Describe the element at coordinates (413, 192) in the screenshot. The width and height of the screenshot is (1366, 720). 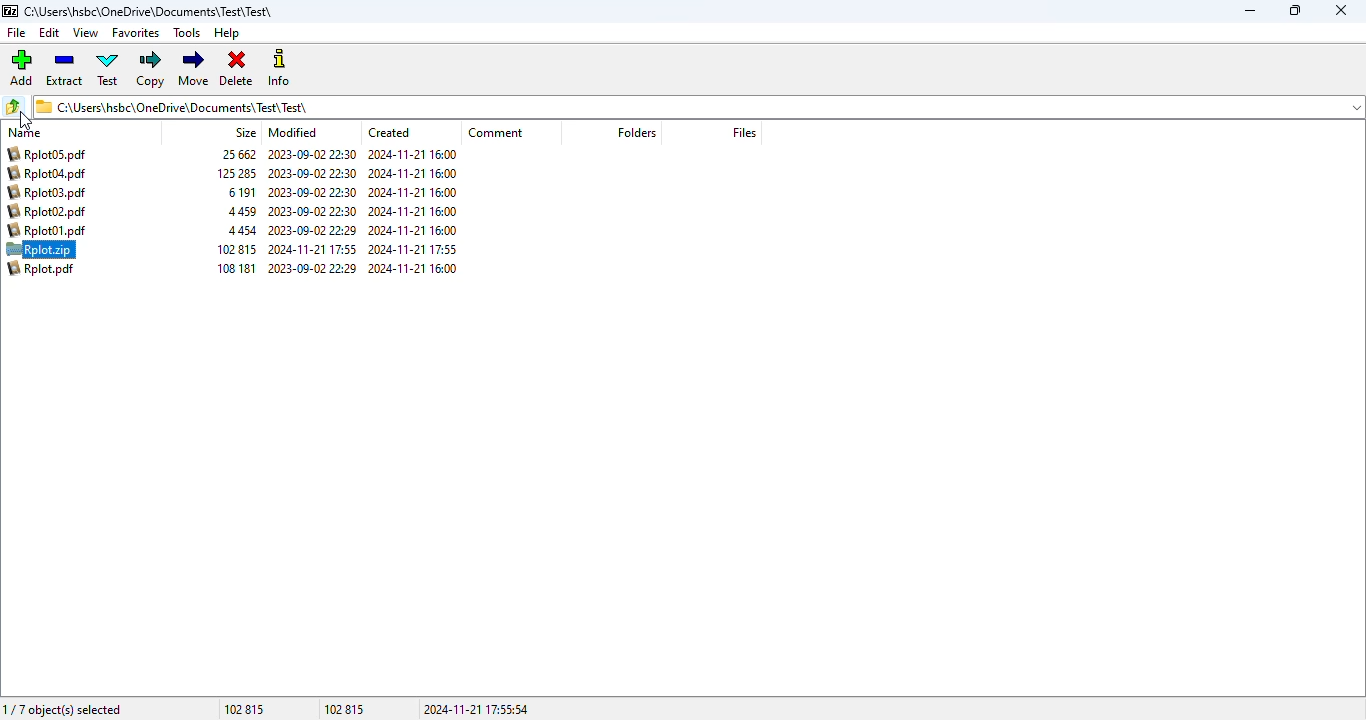
I see `2024-11-21 16:00` at that location.